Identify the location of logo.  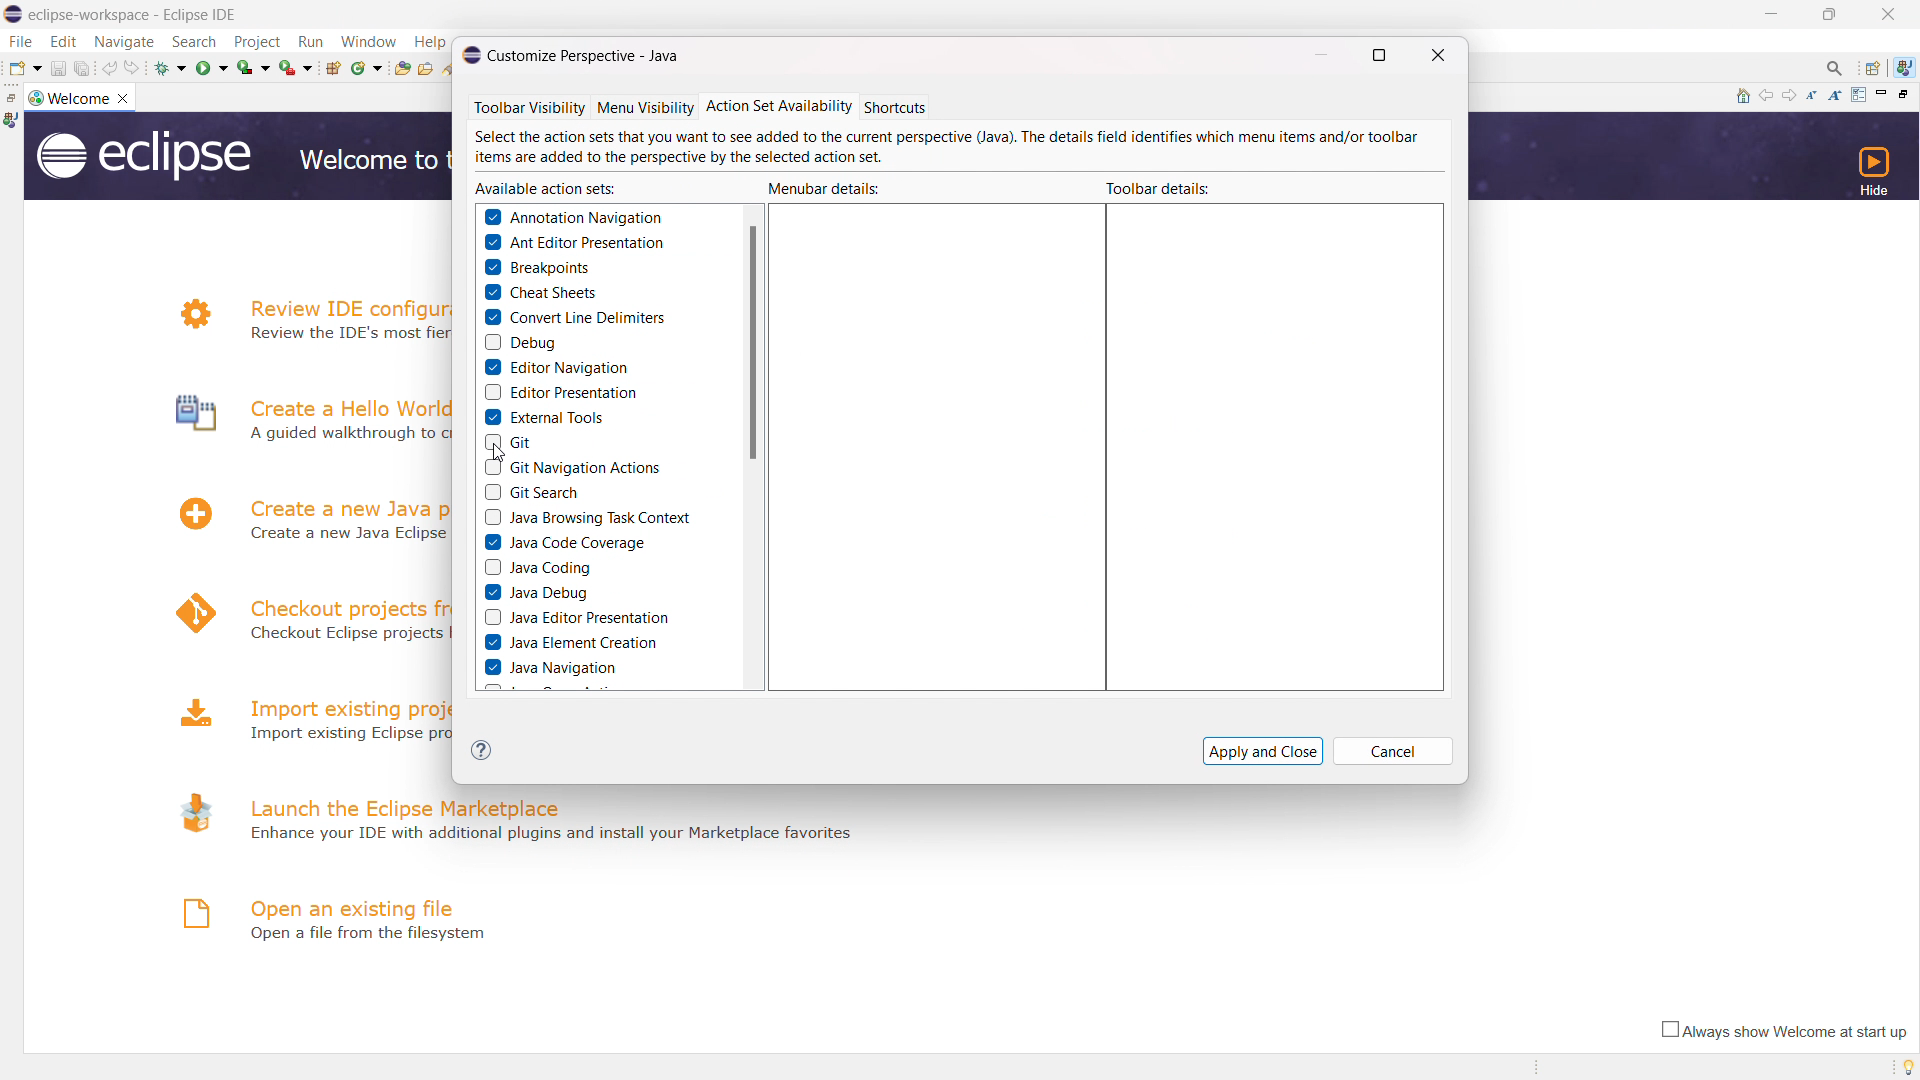
(190, 811).